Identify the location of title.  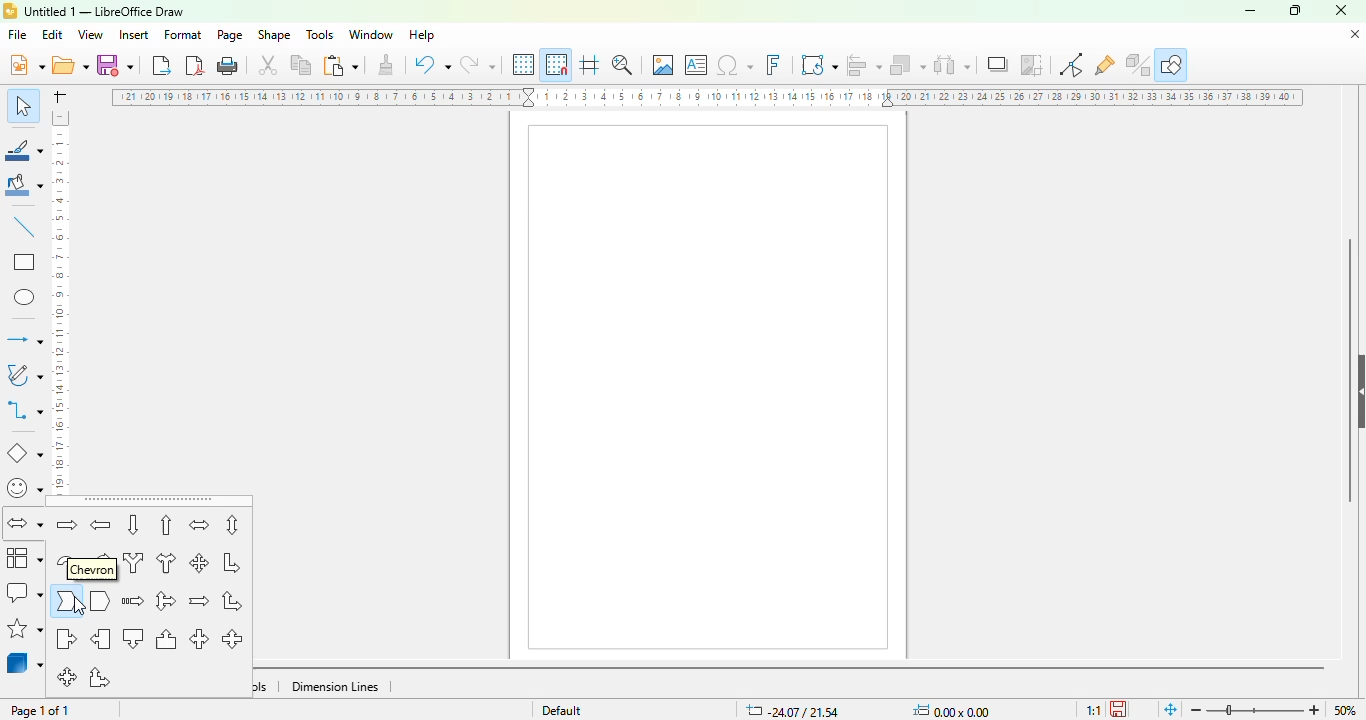
(104, 12).